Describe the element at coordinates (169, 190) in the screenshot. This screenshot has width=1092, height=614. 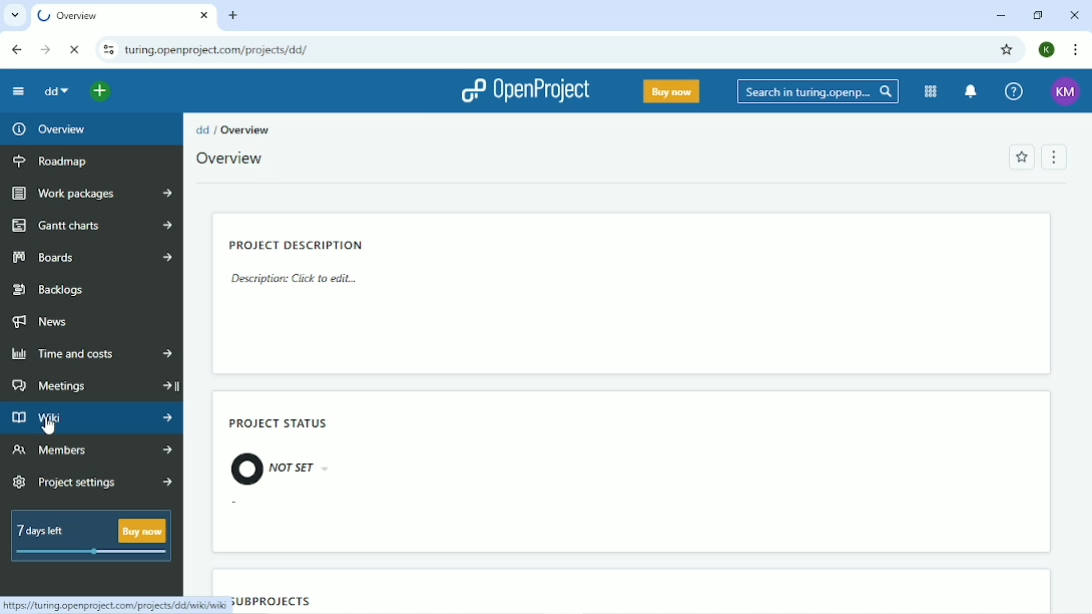
I see `More` at that location.